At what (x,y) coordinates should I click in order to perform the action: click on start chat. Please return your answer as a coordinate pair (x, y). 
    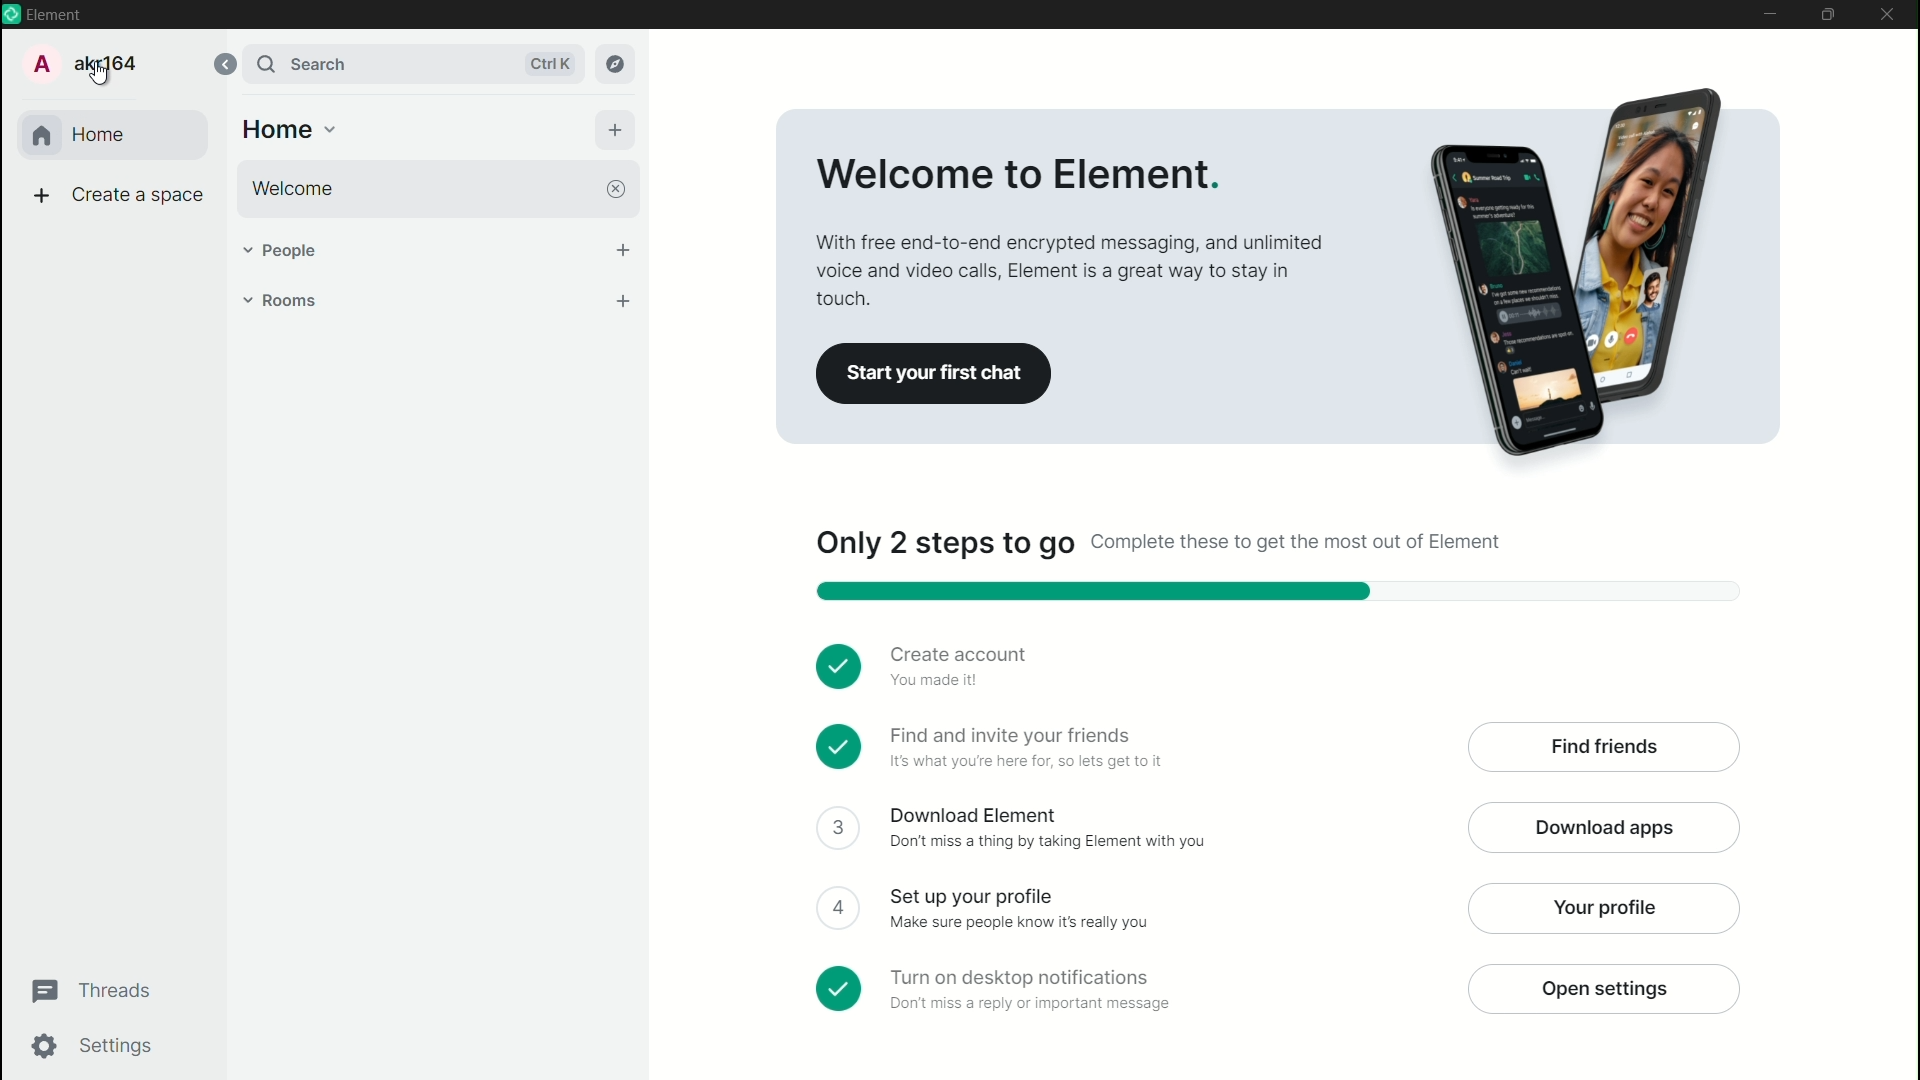
    Looking at the image, I should click on (624, 251).